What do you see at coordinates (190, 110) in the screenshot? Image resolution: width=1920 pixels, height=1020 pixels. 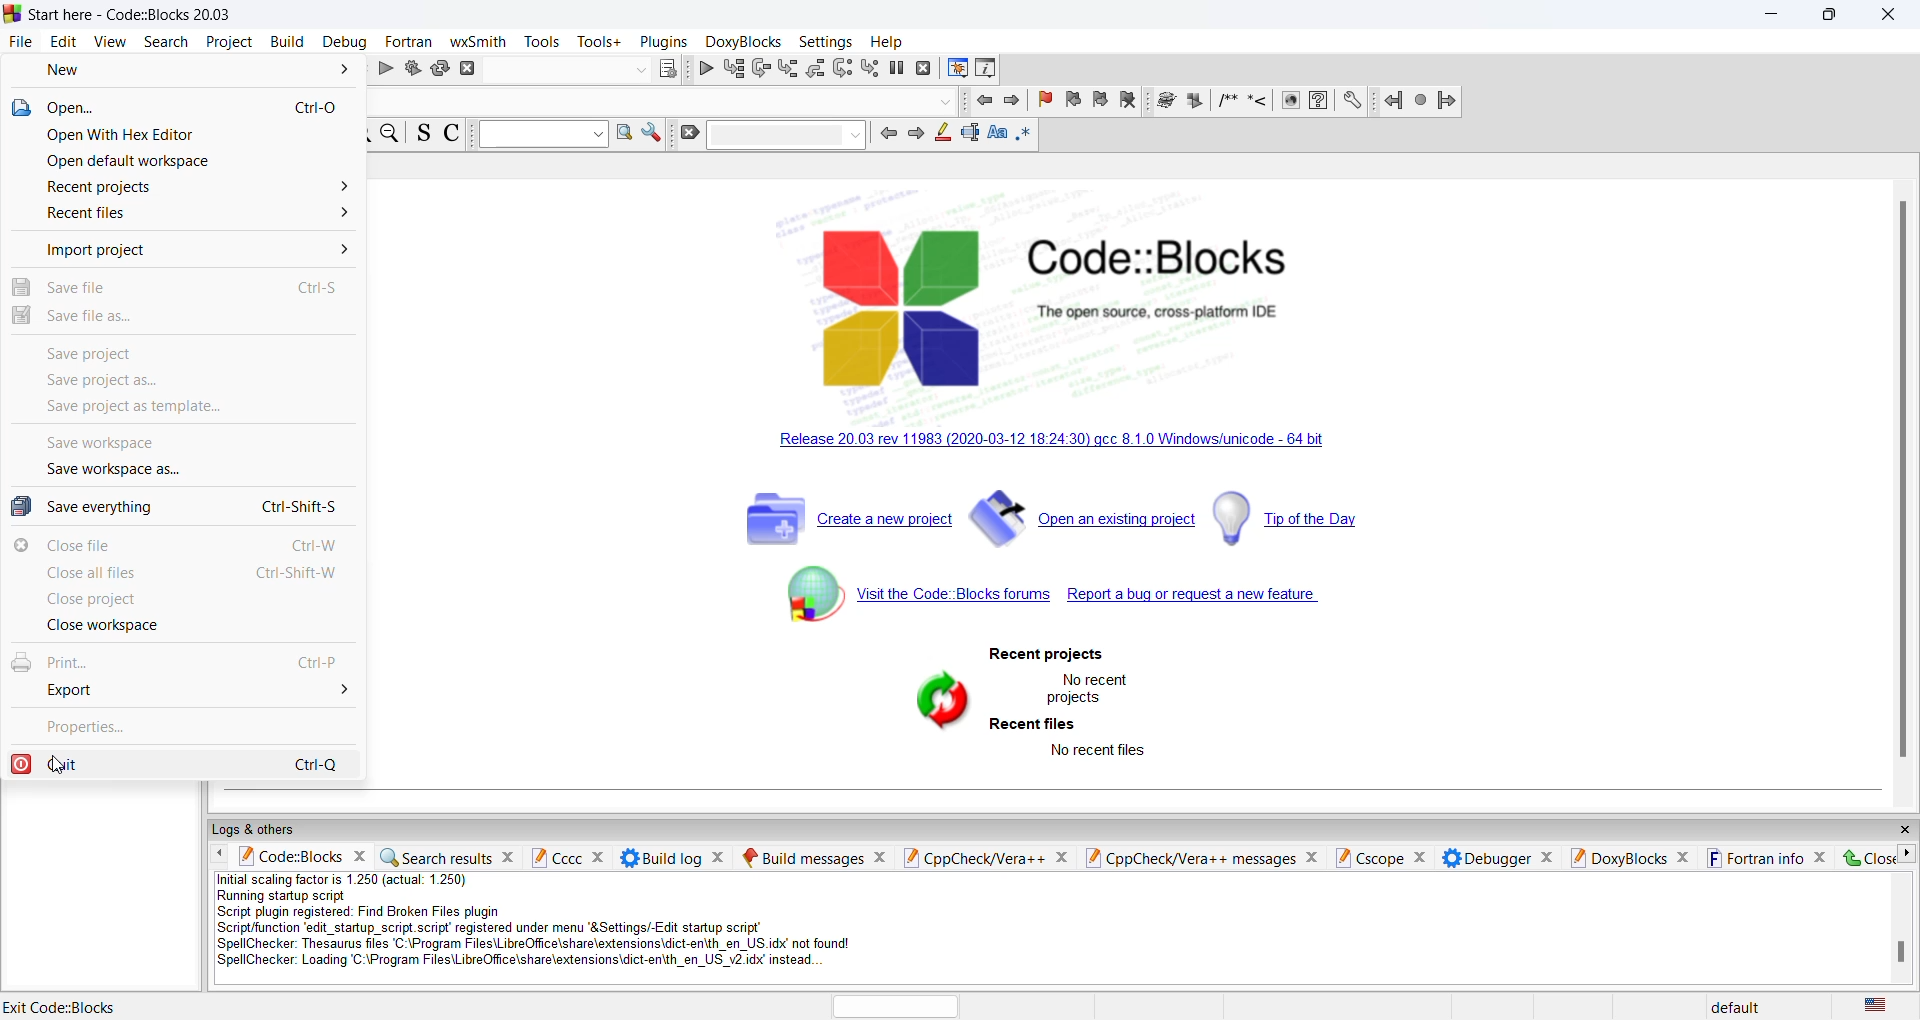 I see `open` at bounding box center [190, 110].